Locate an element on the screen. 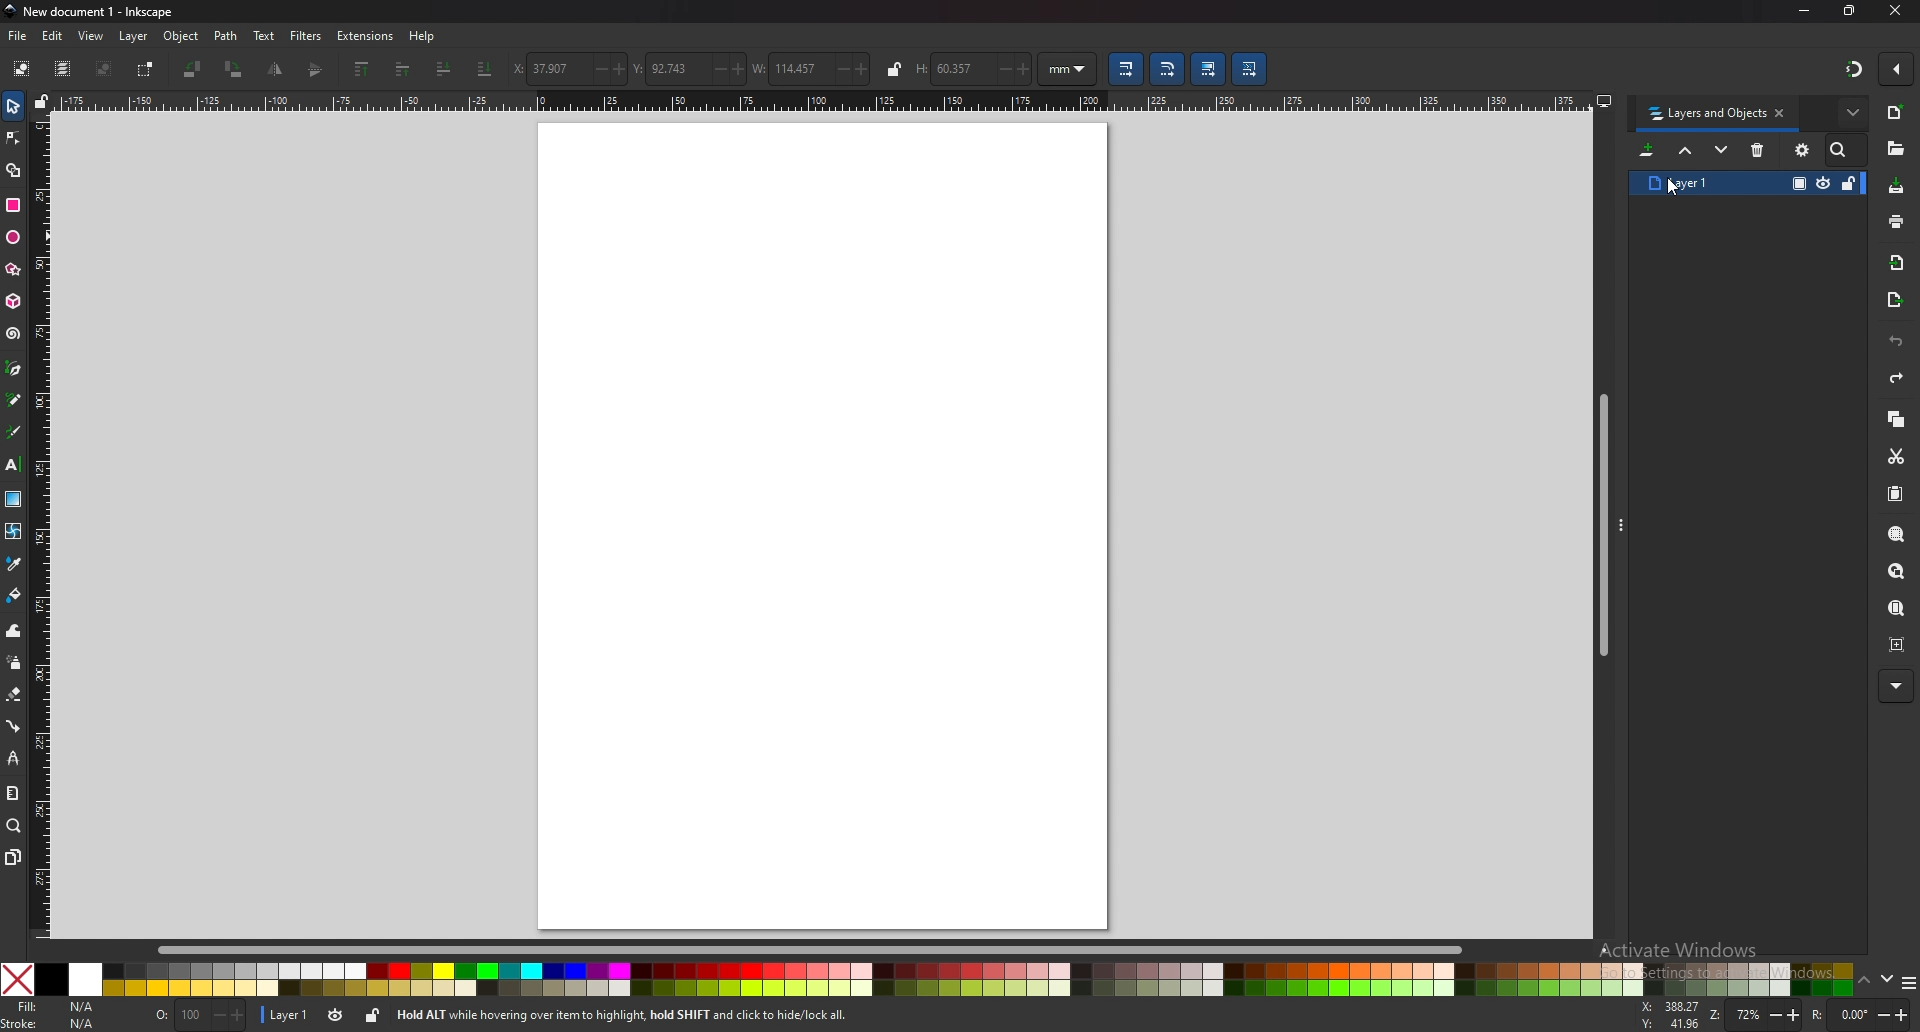  horizontal scale is located at coordinates (824, 101).